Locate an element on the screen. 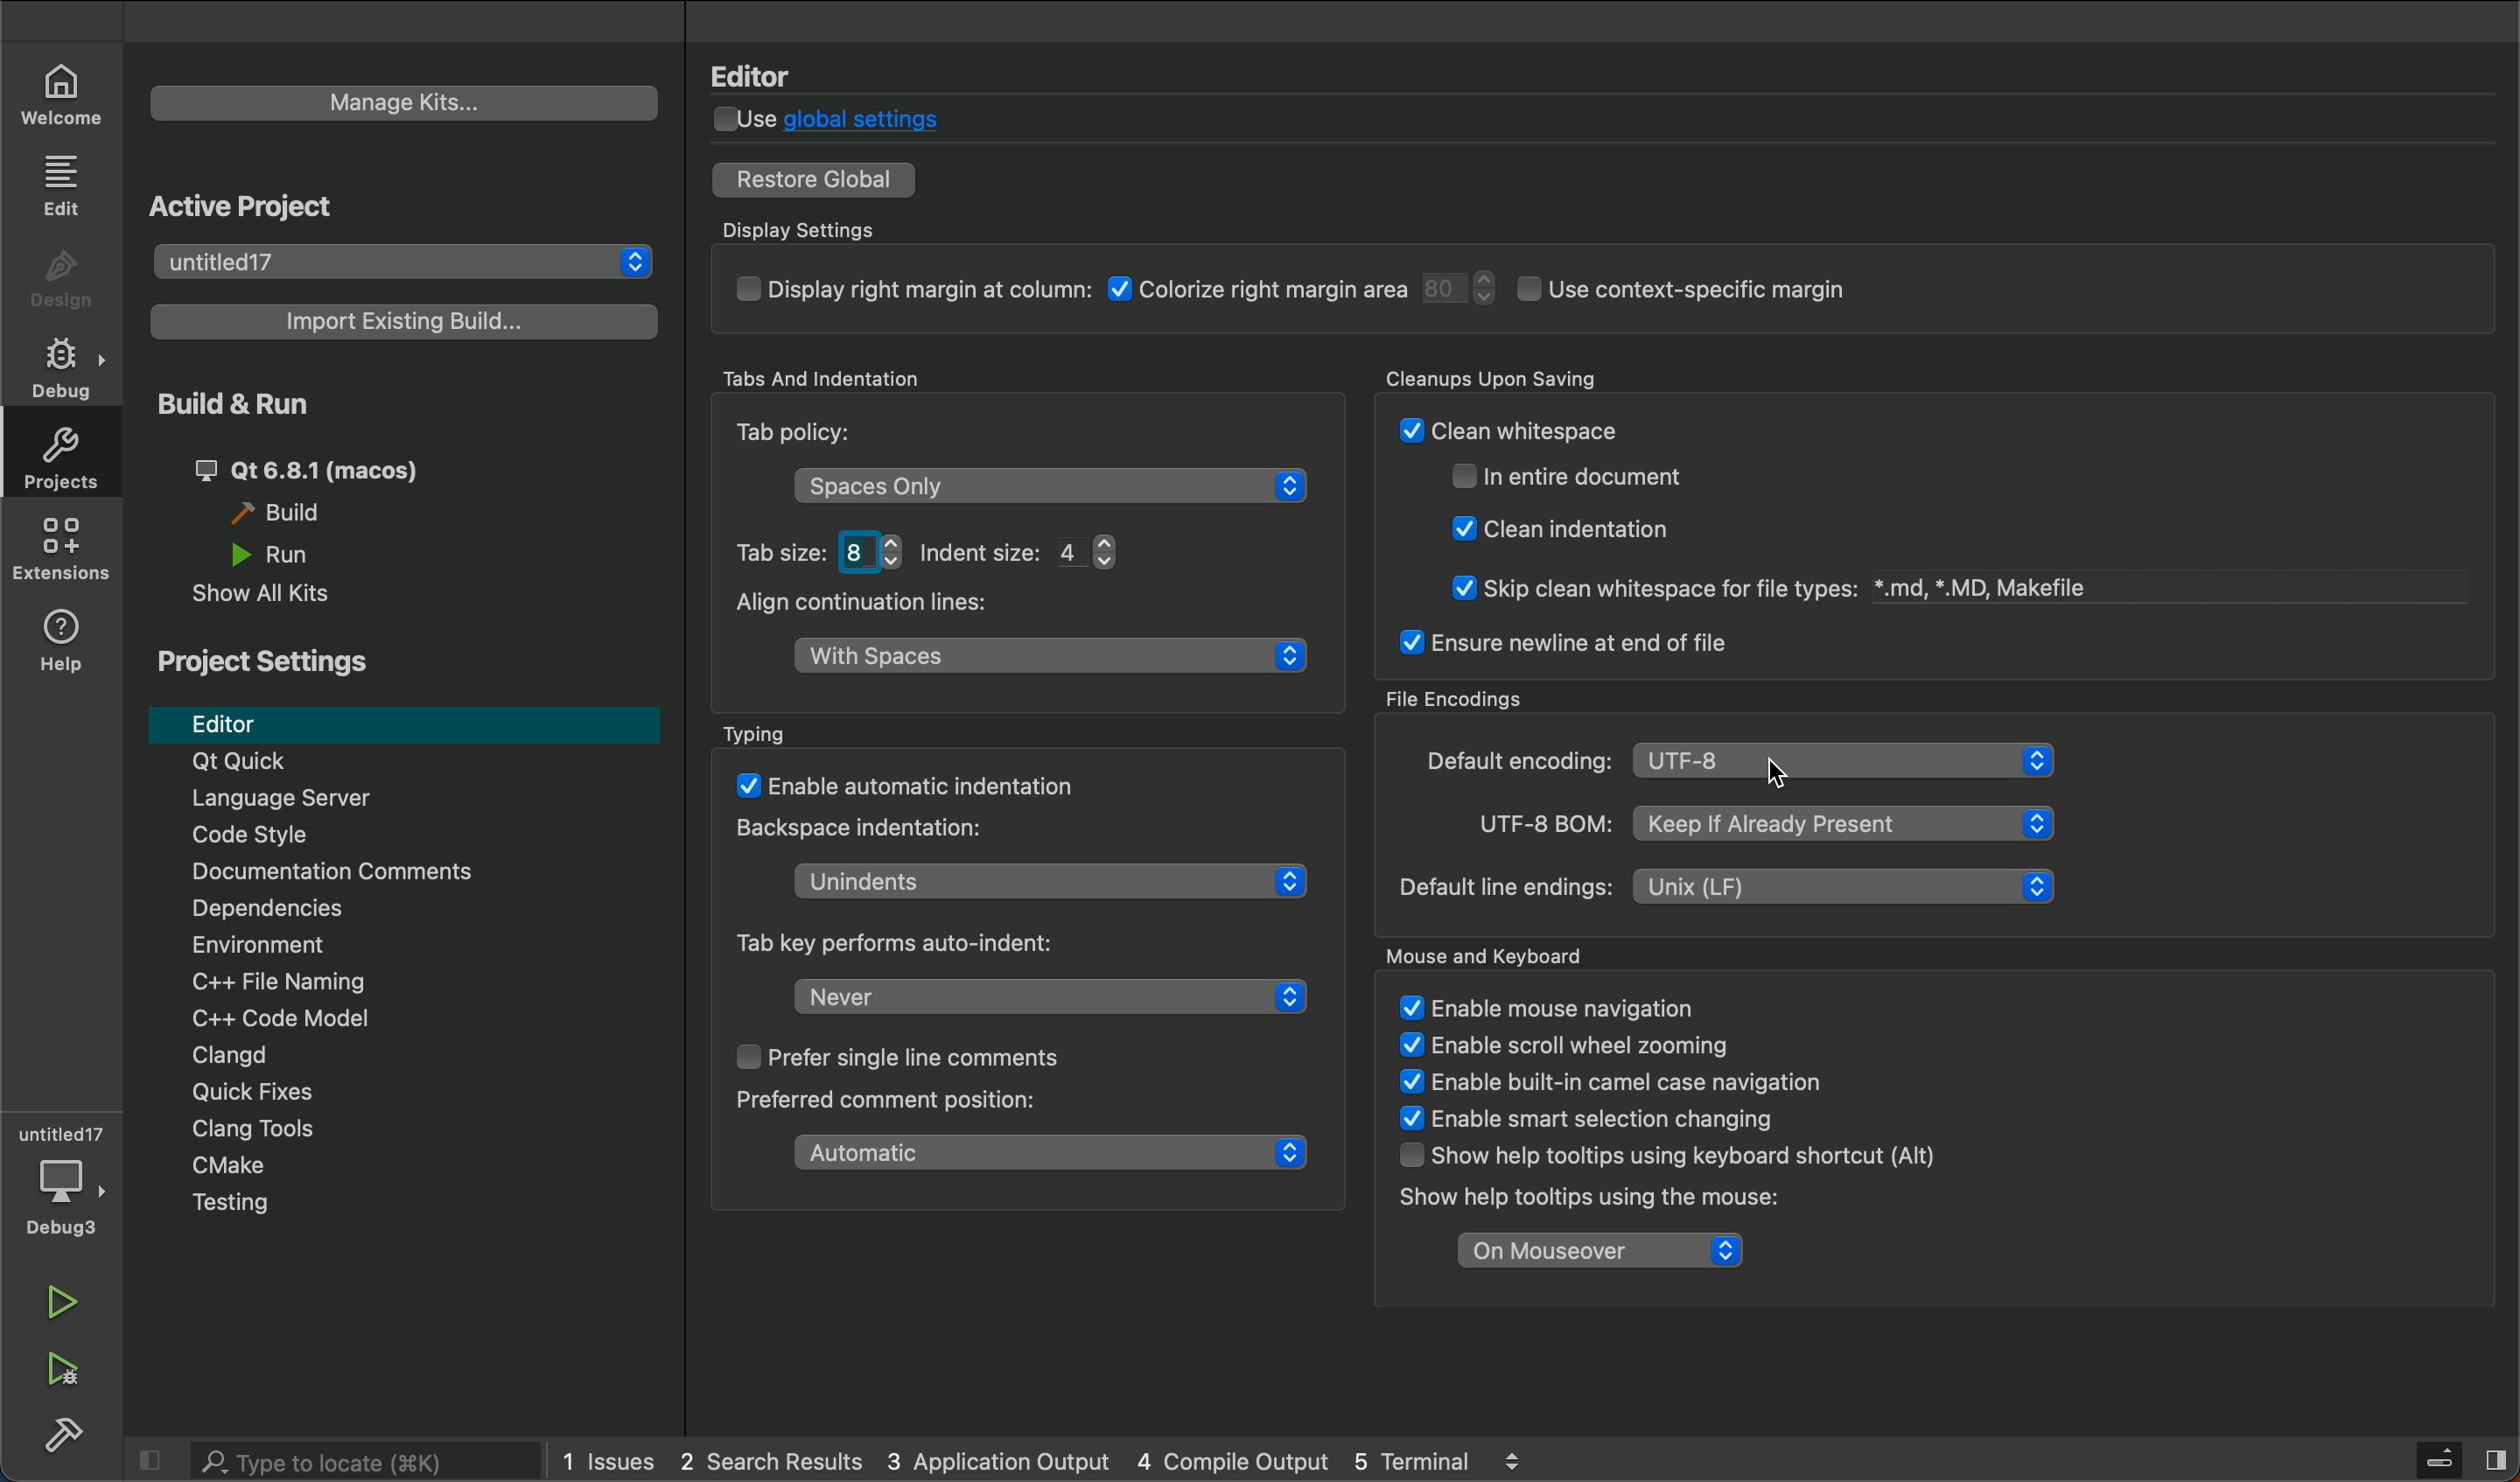  Build & Run is located at coordinates (254, 404).